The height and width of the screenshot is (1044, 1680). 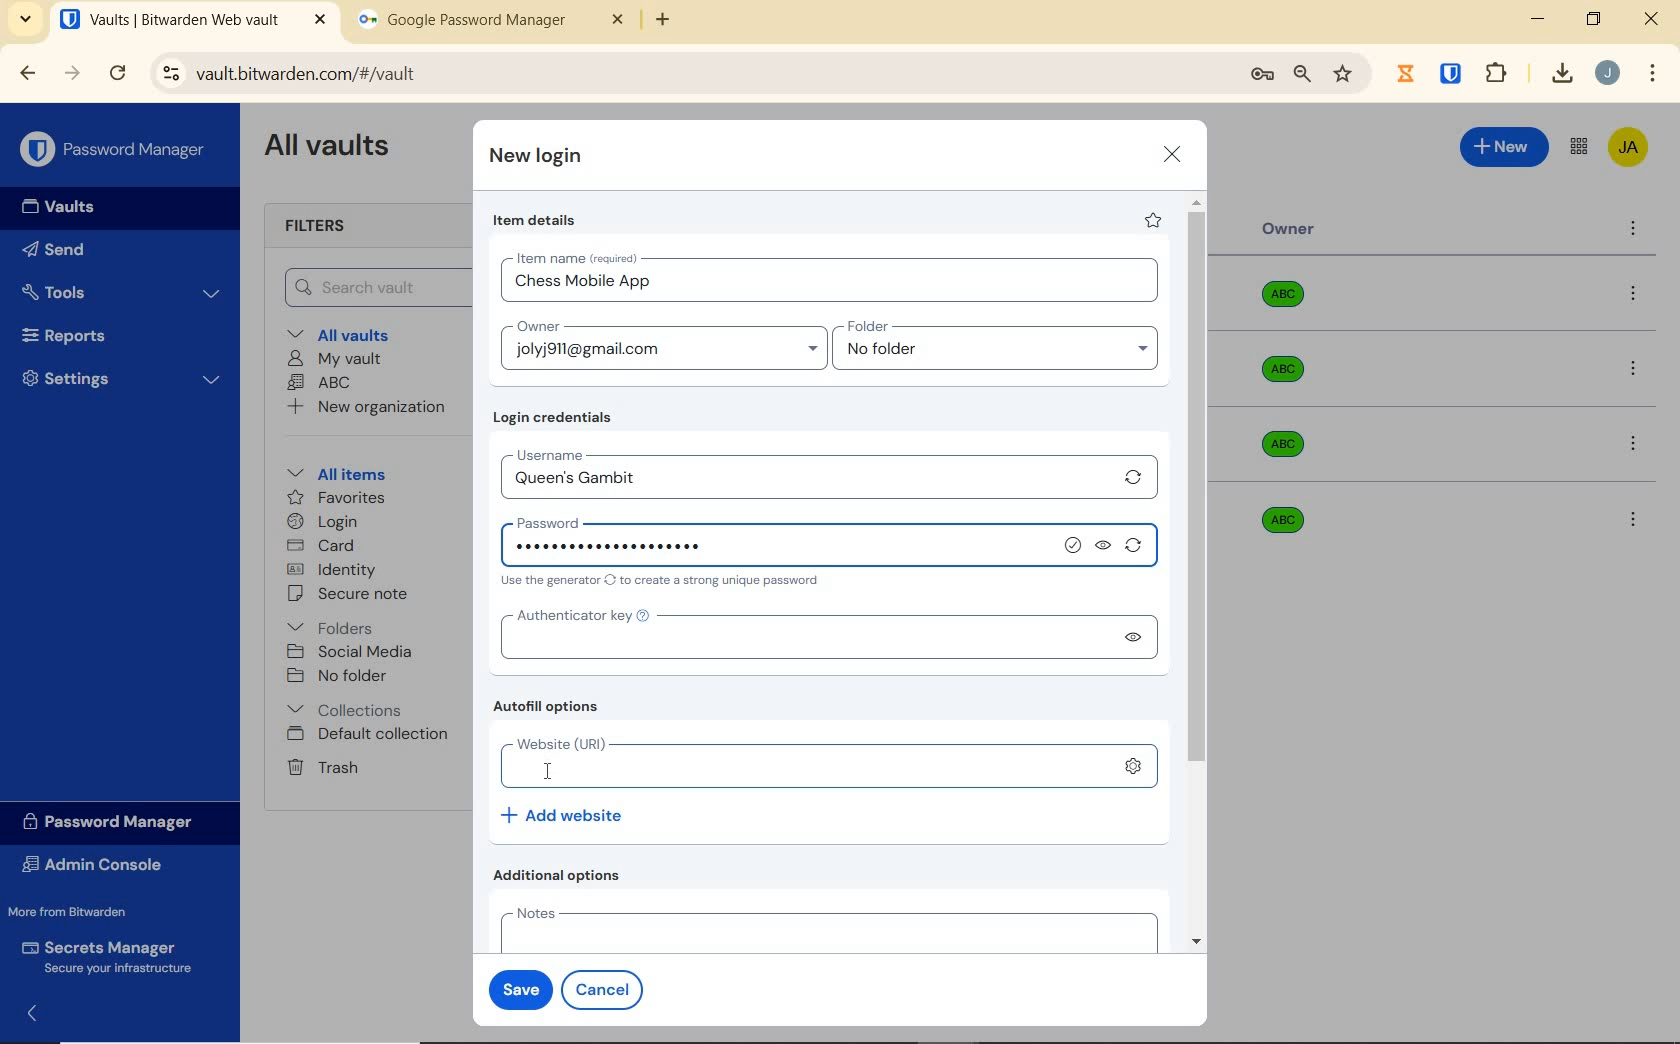 I want to click on forward, so click(x=73, y=73).